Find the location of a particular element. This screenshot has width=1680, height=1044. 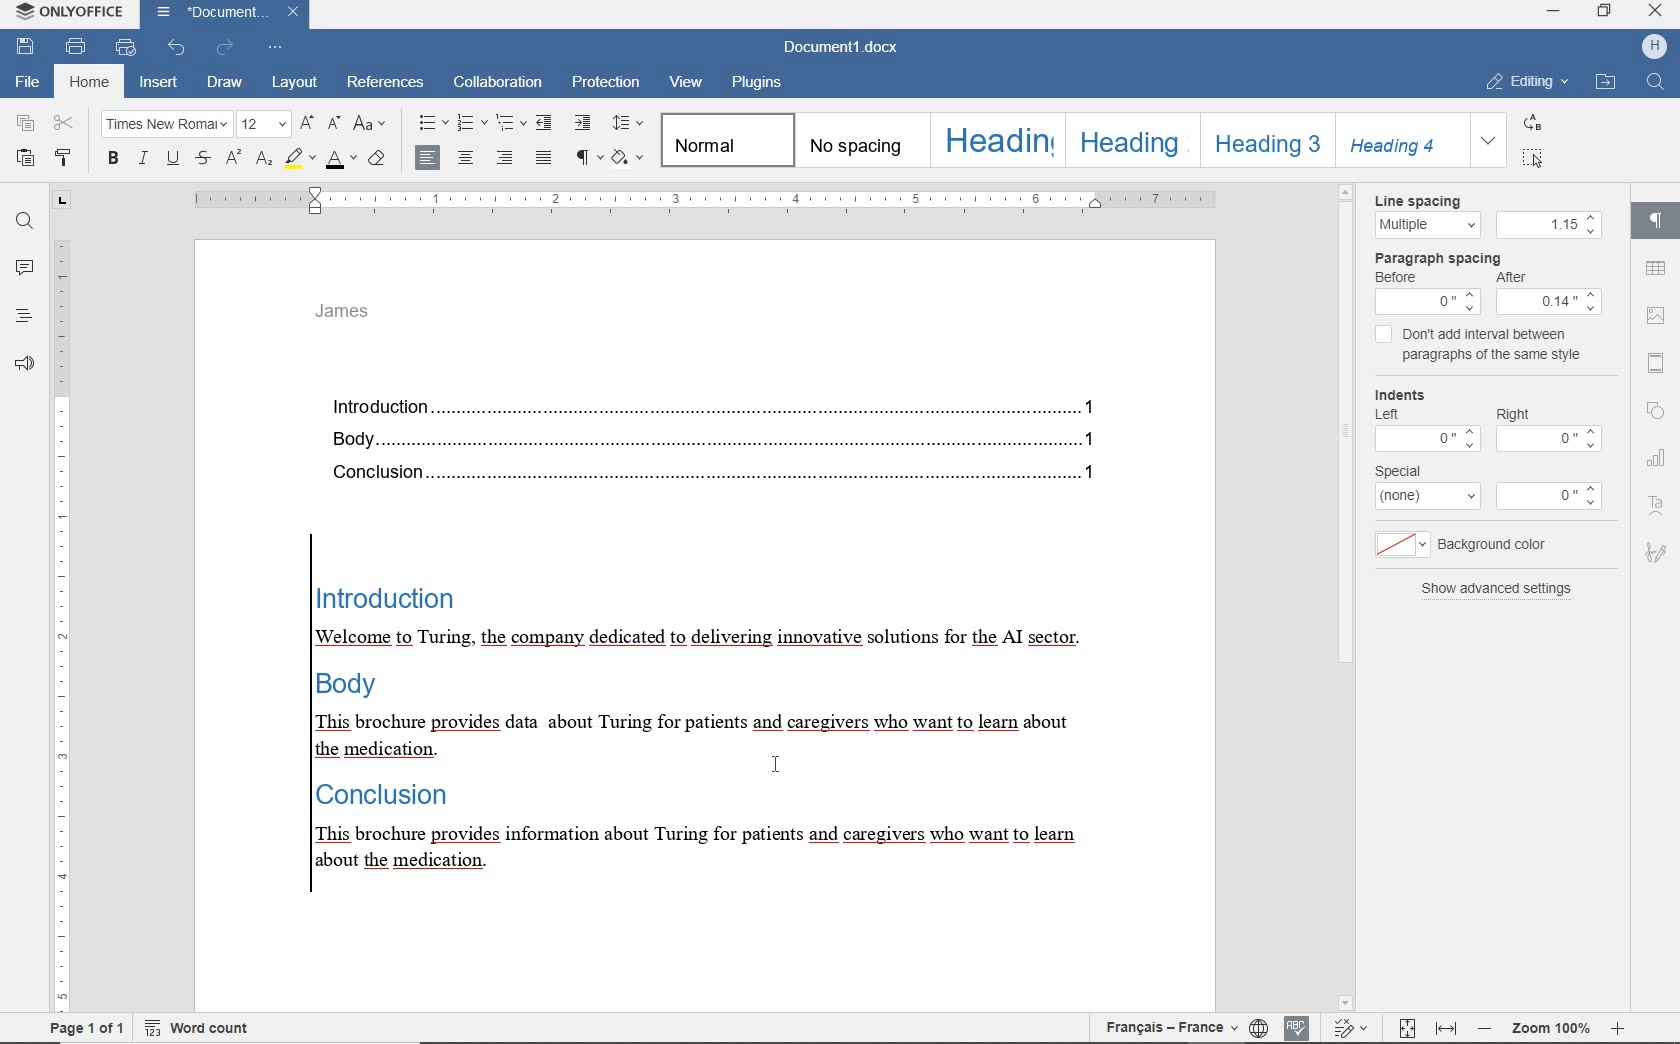

highlight color is located at coordinates (301, 160).